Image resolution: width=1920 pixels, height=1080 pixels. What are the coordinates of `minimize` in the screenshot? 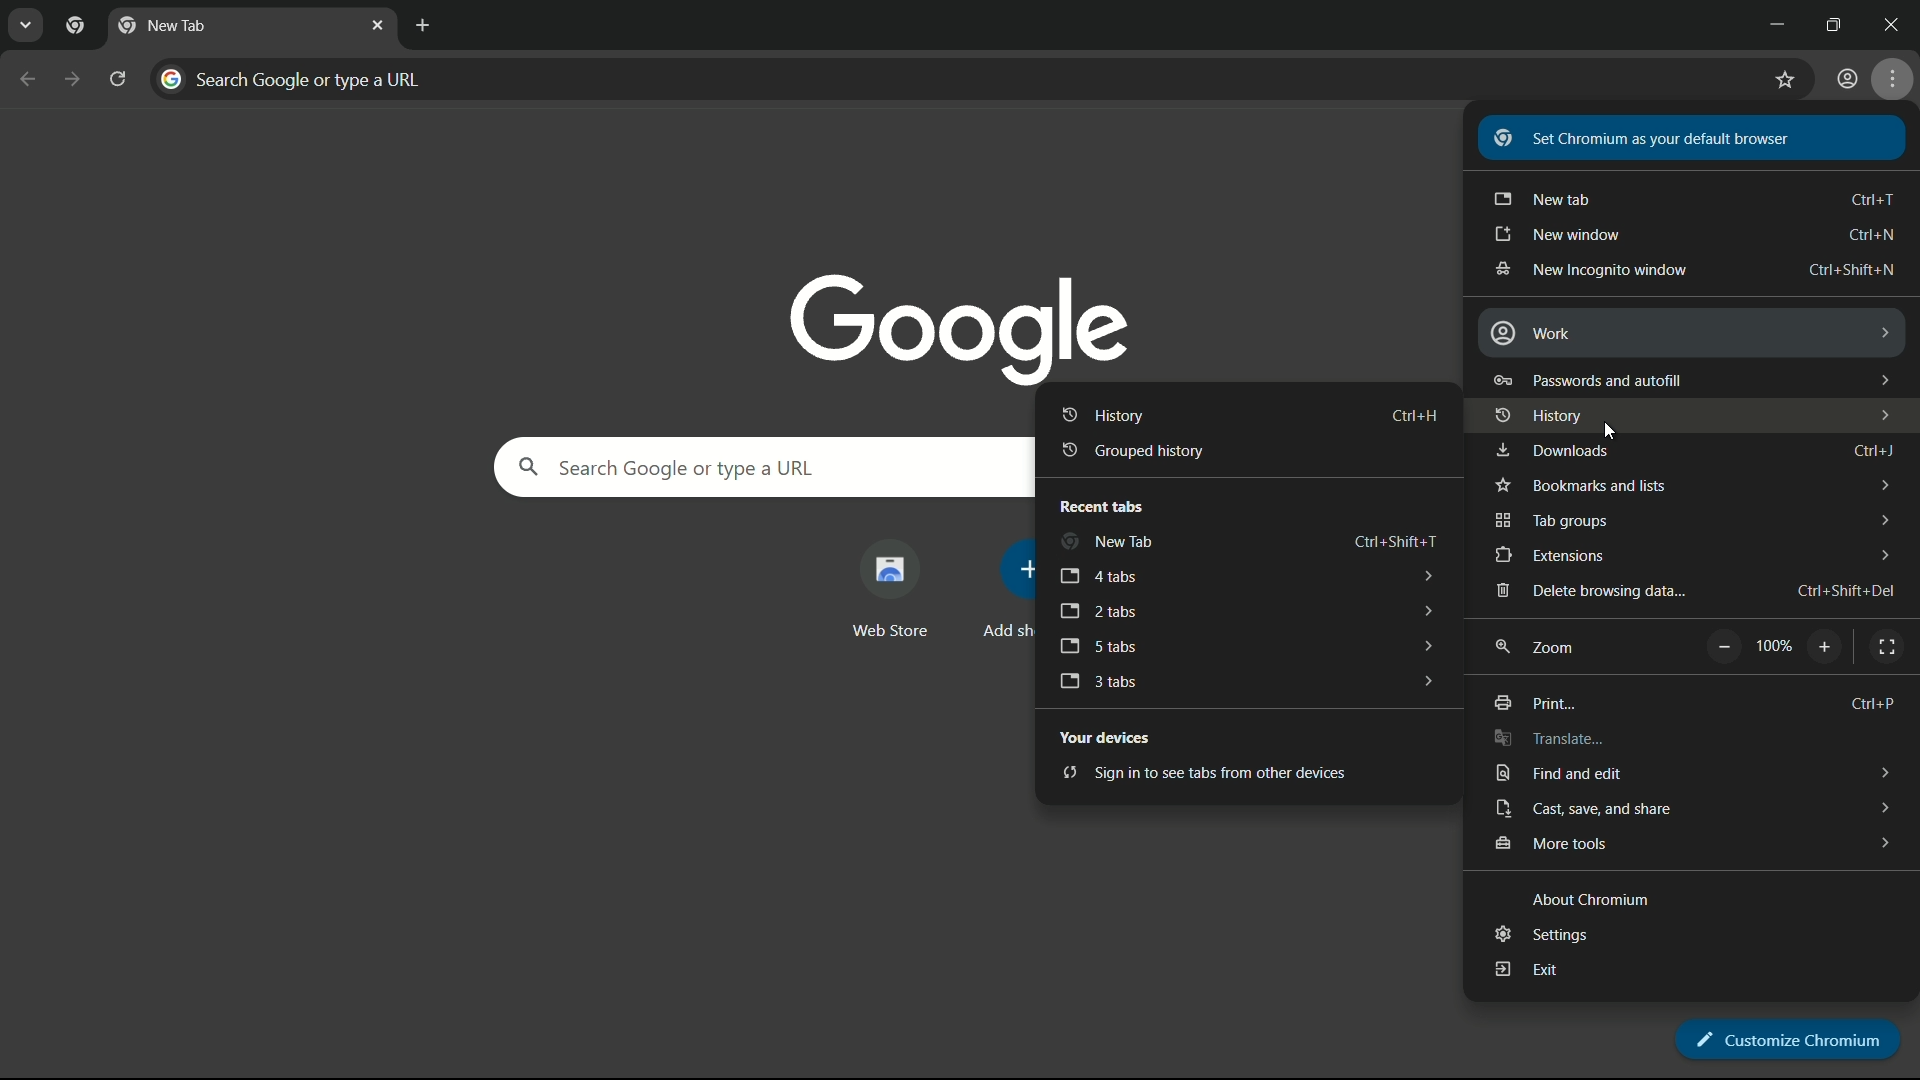 It's located at (1778, 23).